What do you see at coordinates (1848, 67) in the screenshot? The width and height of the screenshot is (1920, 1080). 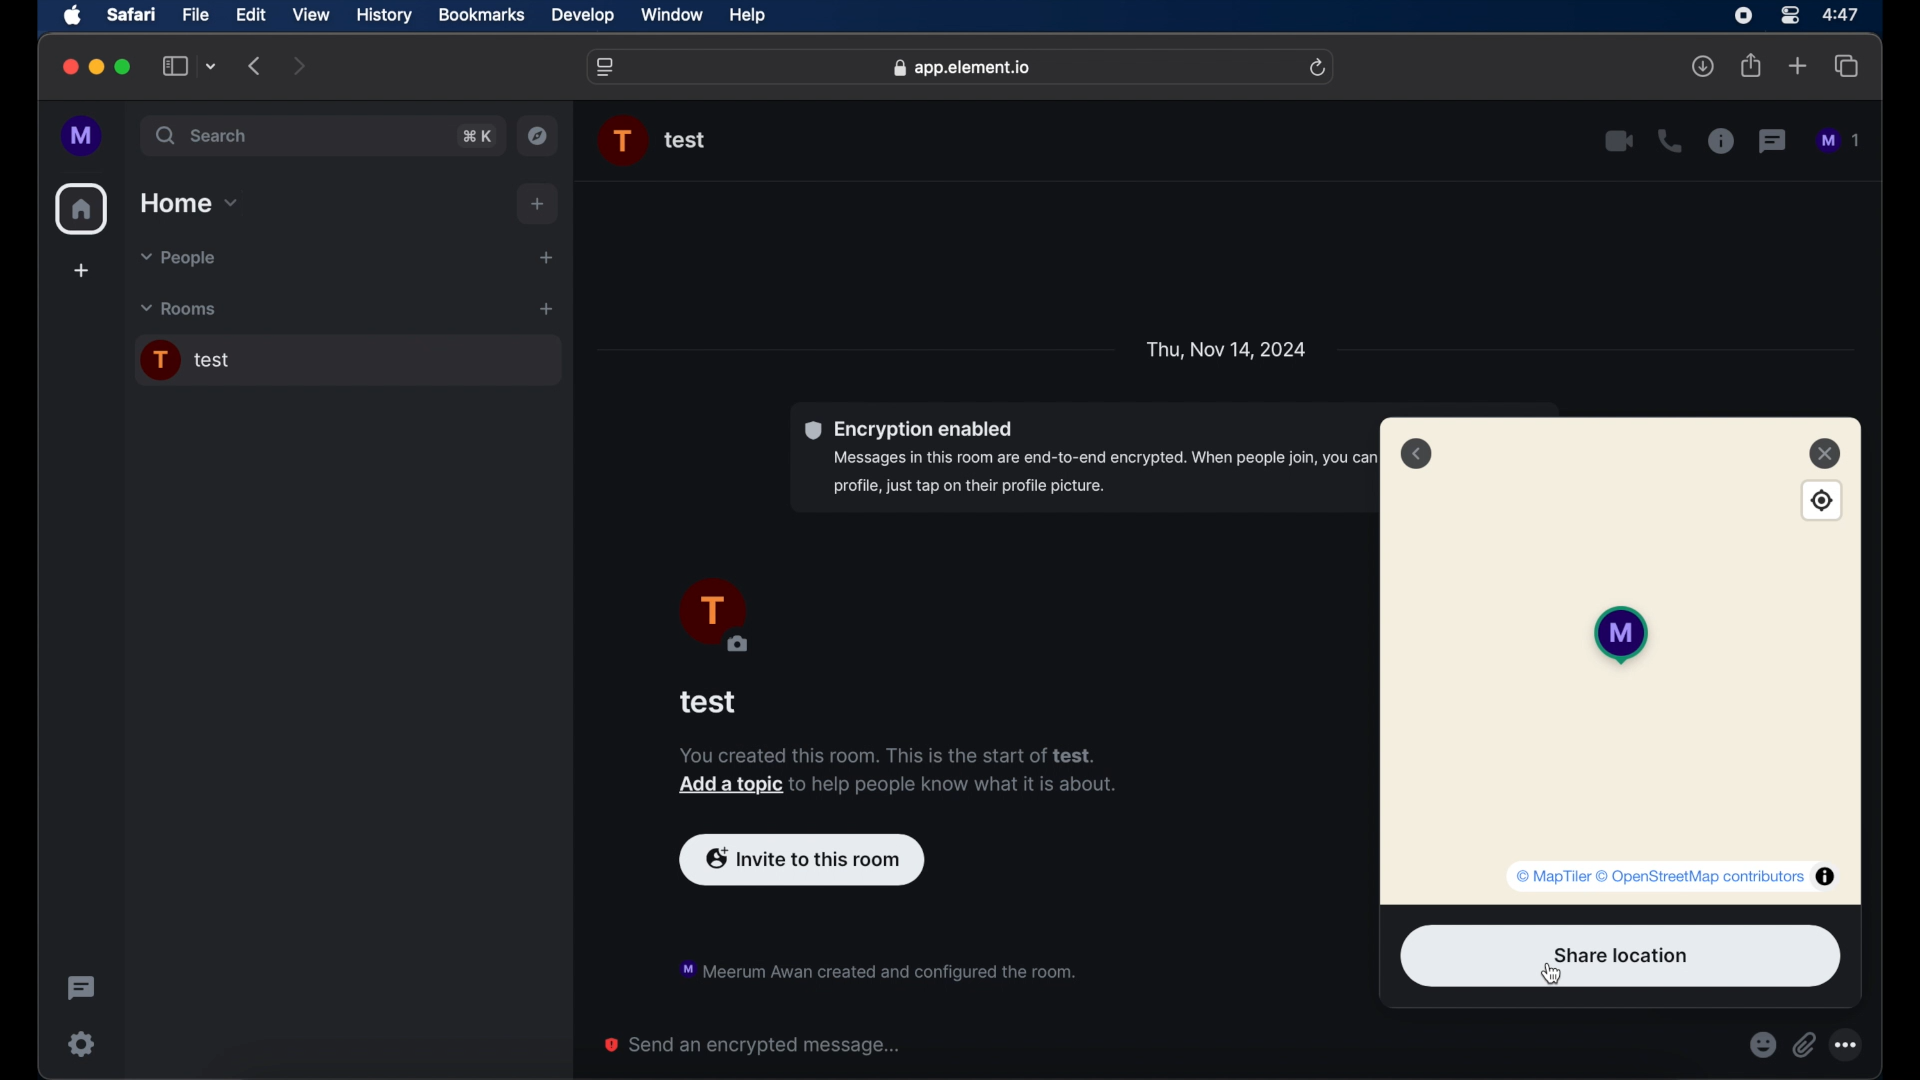 I see `show tab overview` at bounding box center [1848, 67].